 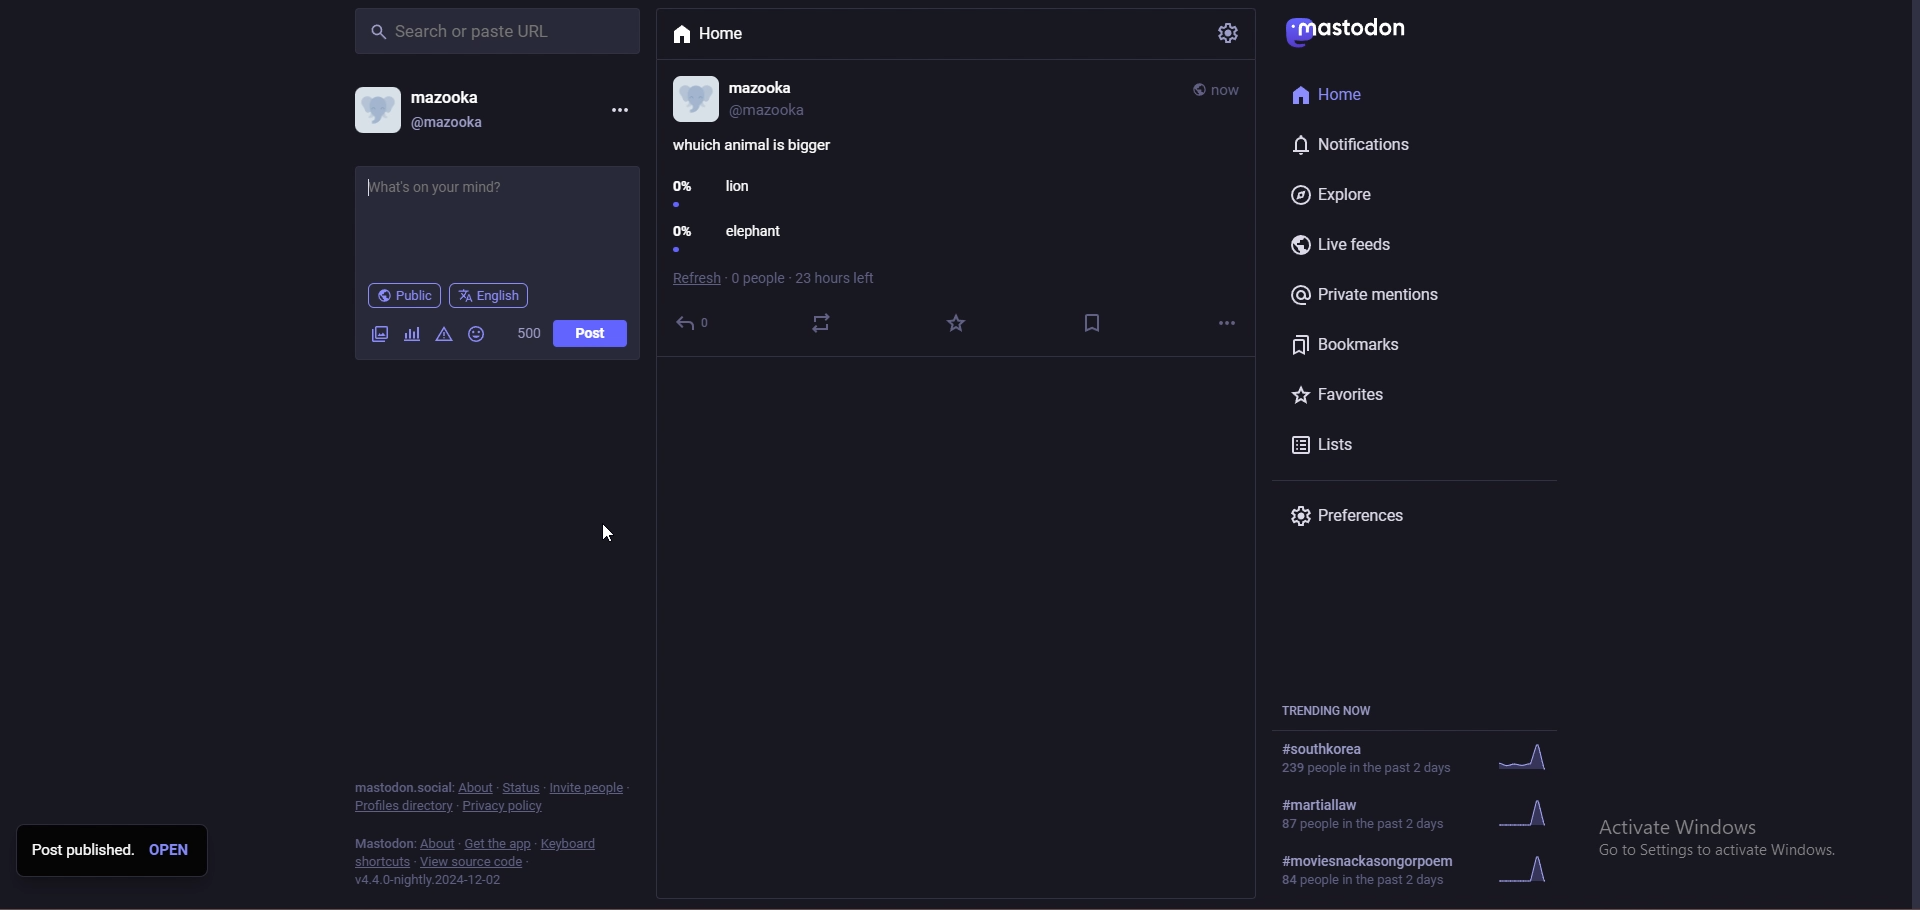 What do you see at coordinates (1381, 294) in the screenshot?
I see `private mentions` at bounding box center [1381, 294].